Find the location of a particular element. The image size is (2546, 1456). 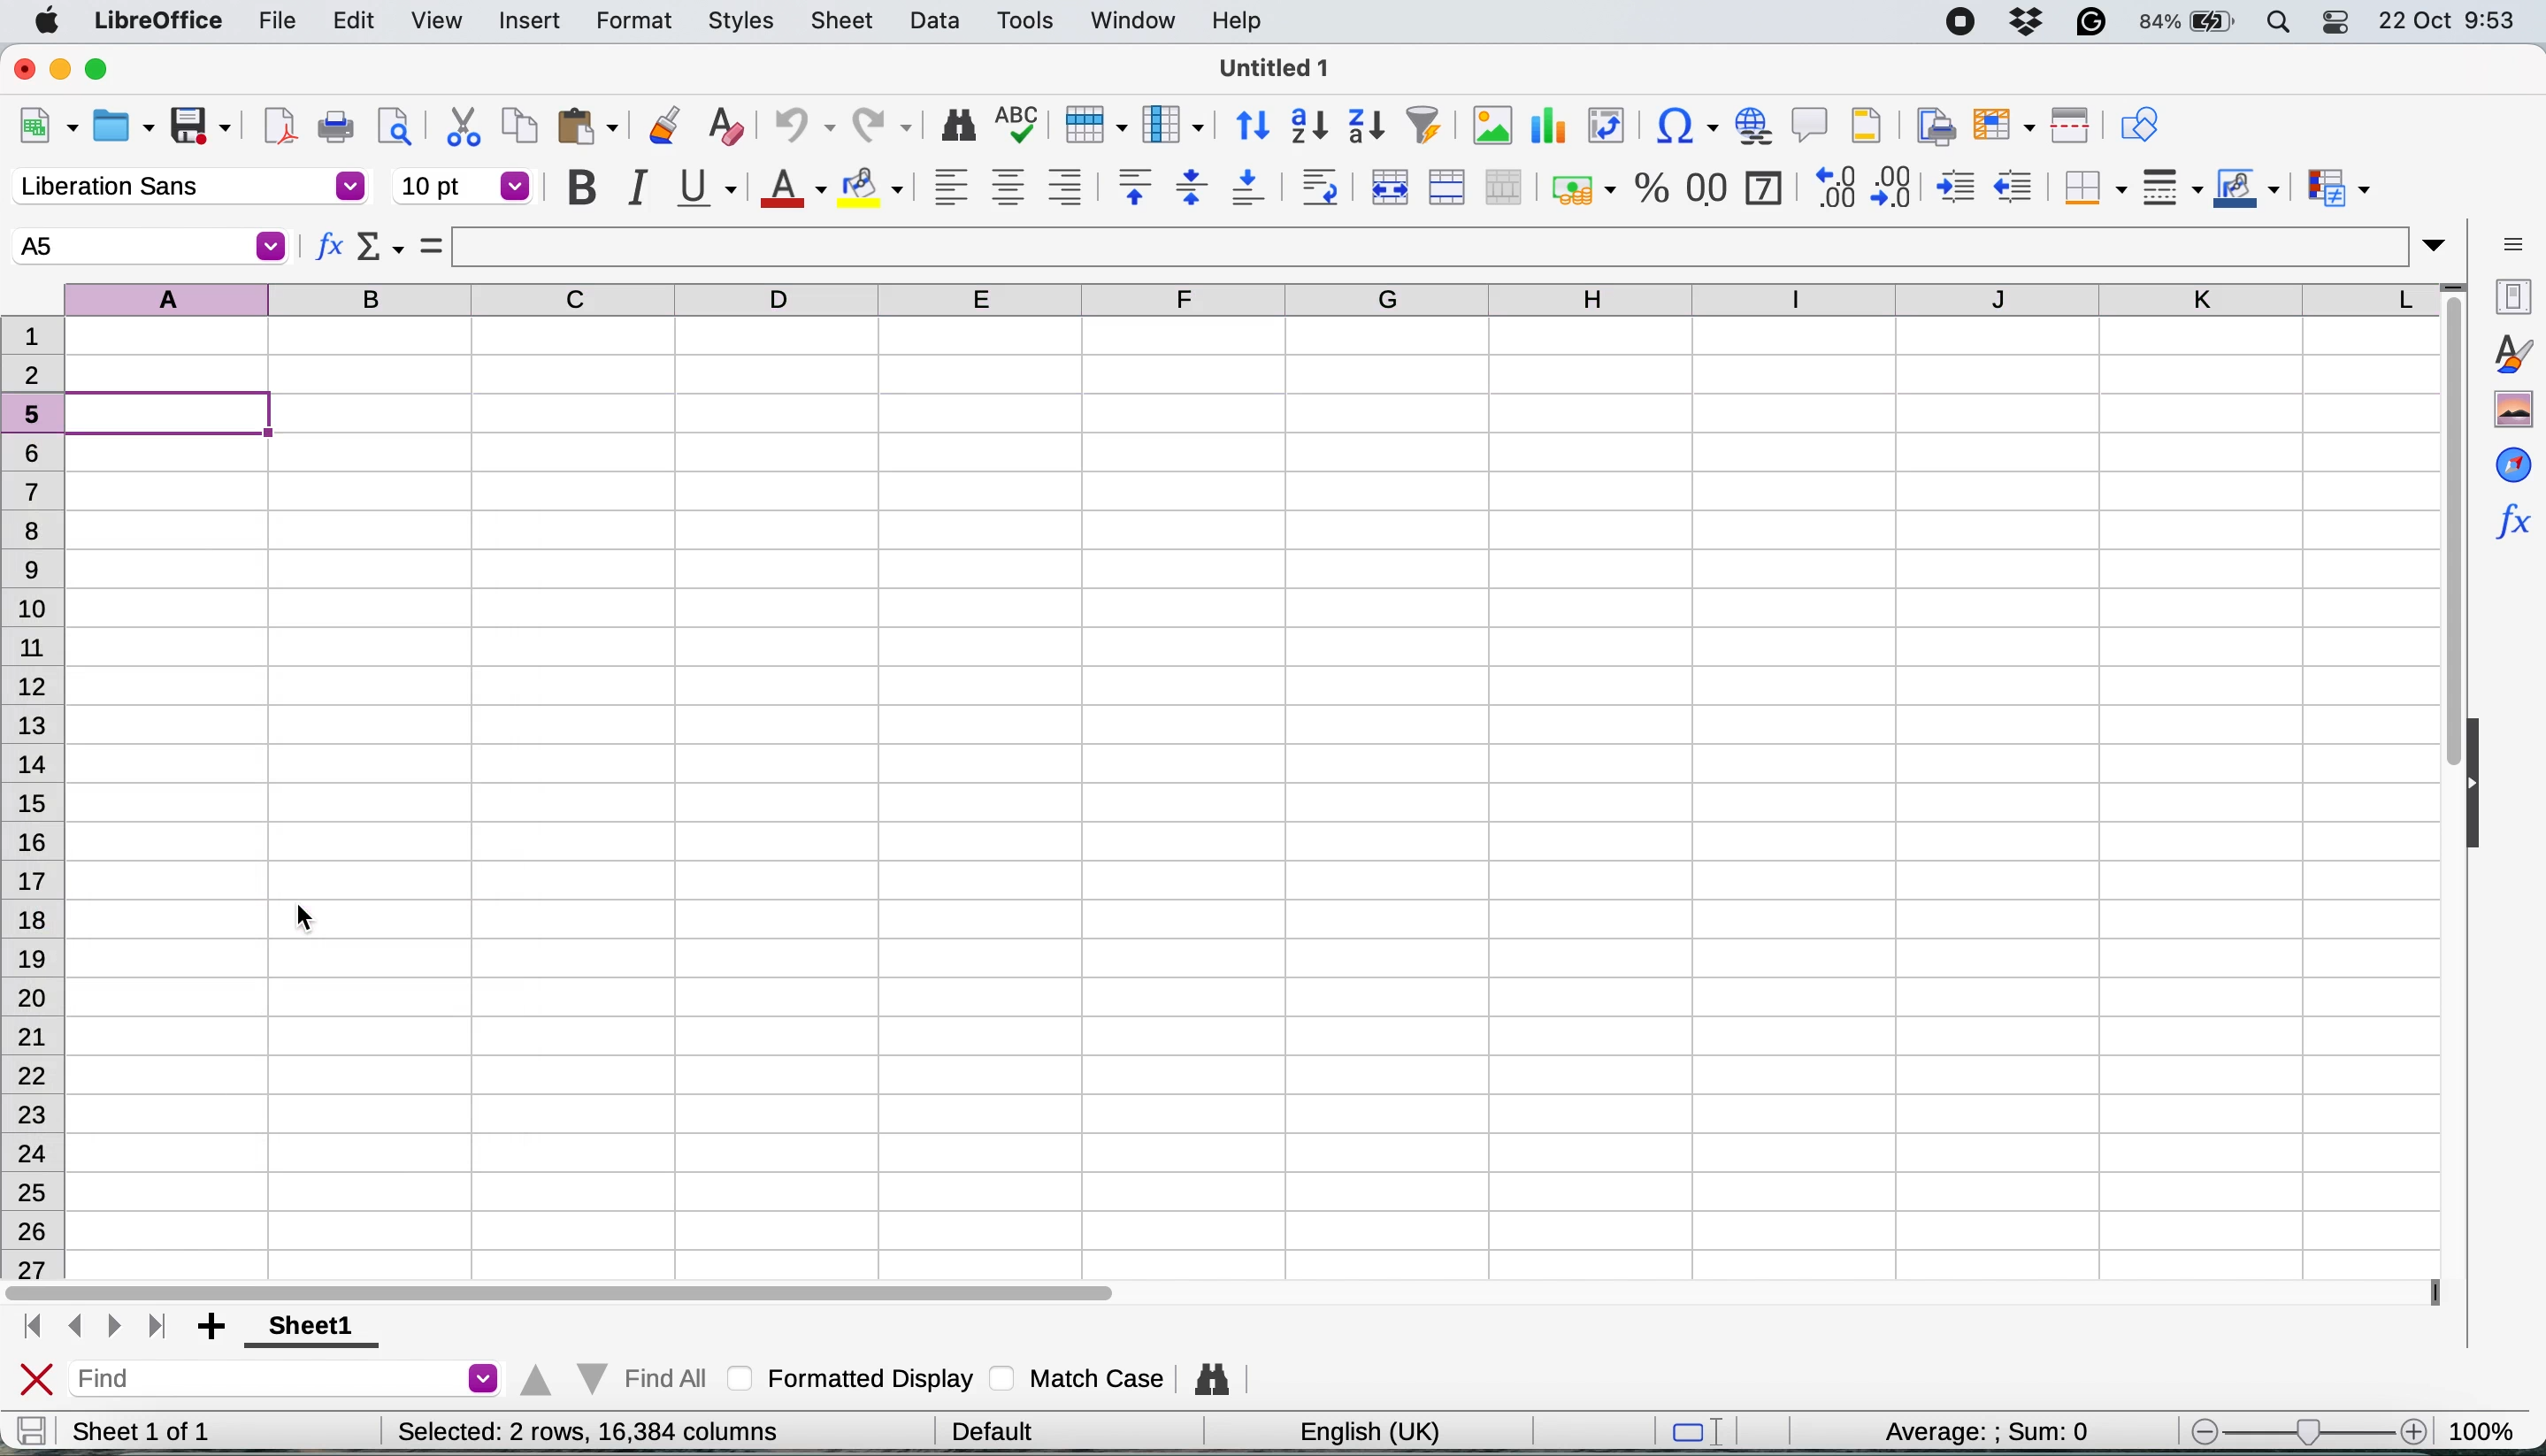

insert chart is located at coordinates (1546, 130).